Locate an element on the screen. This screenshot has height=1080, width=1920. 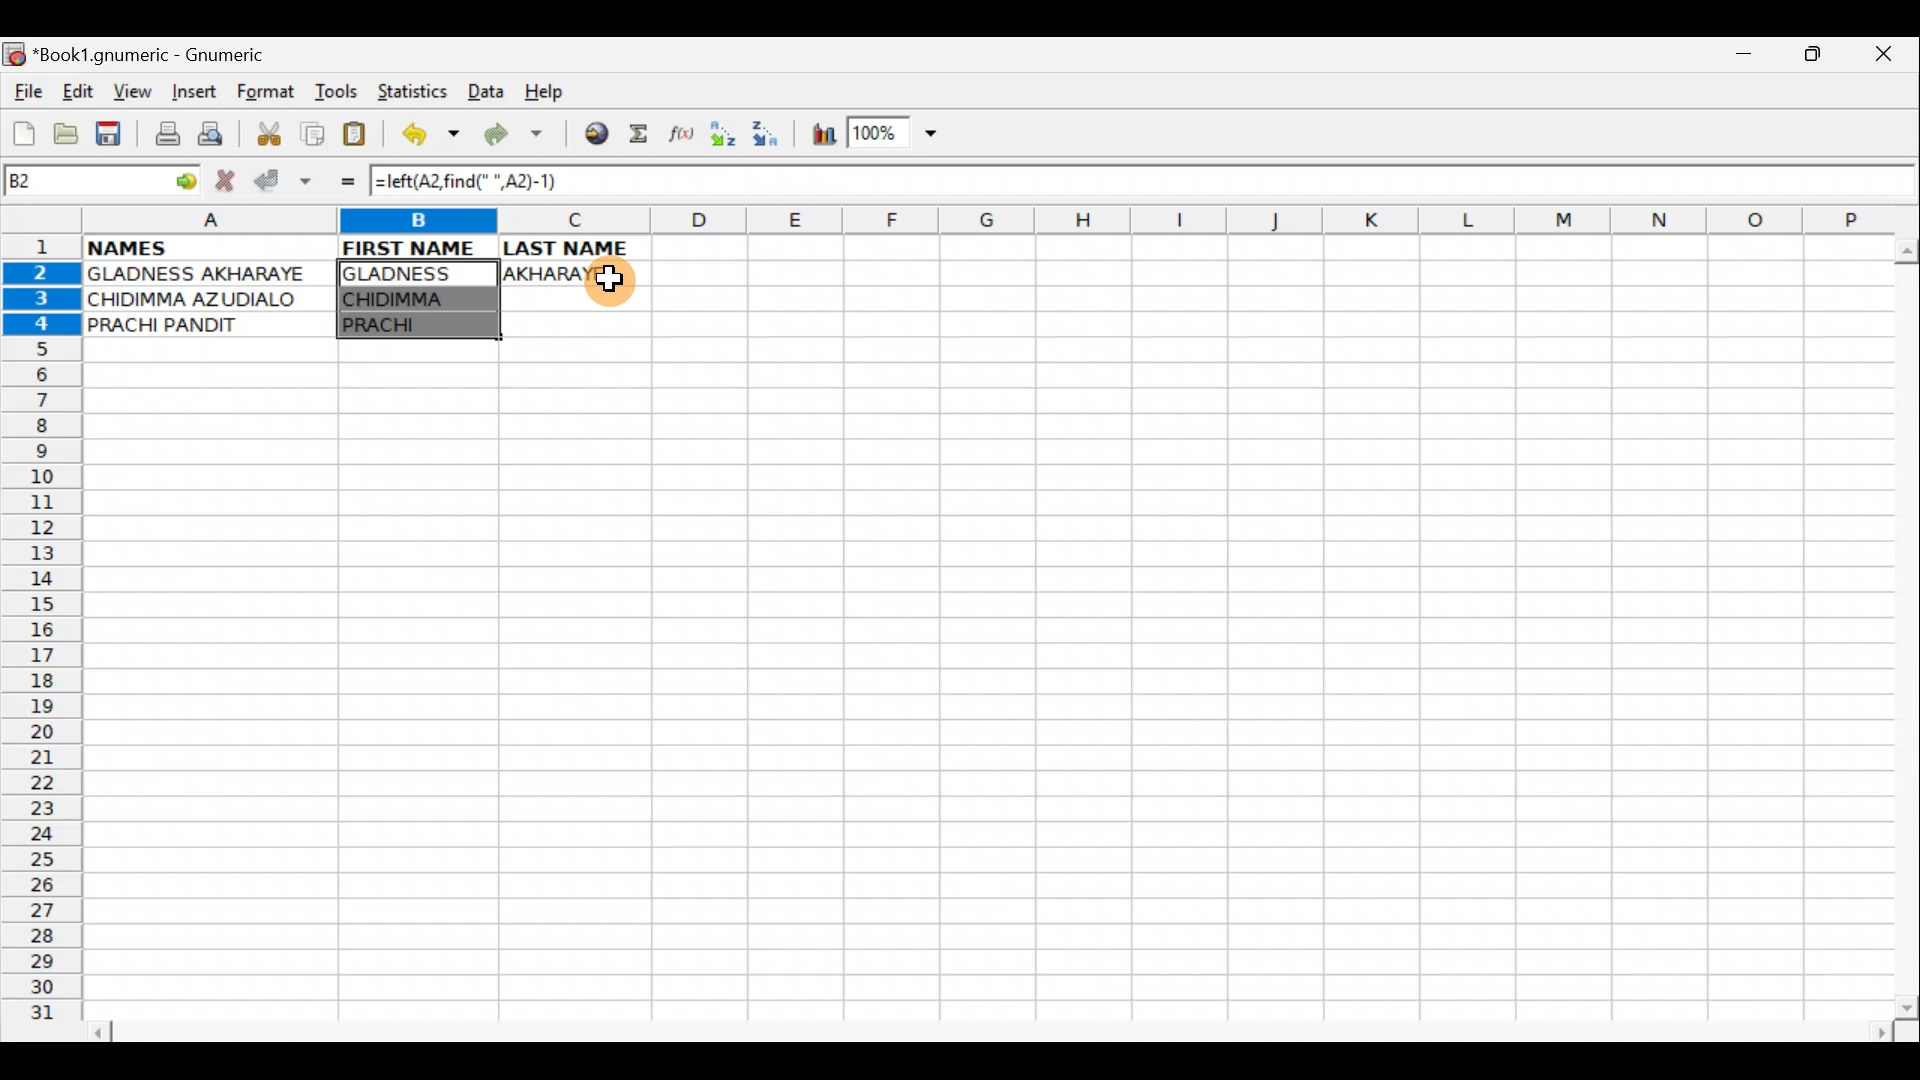
Undo last action is located at coordinates (433, 137).